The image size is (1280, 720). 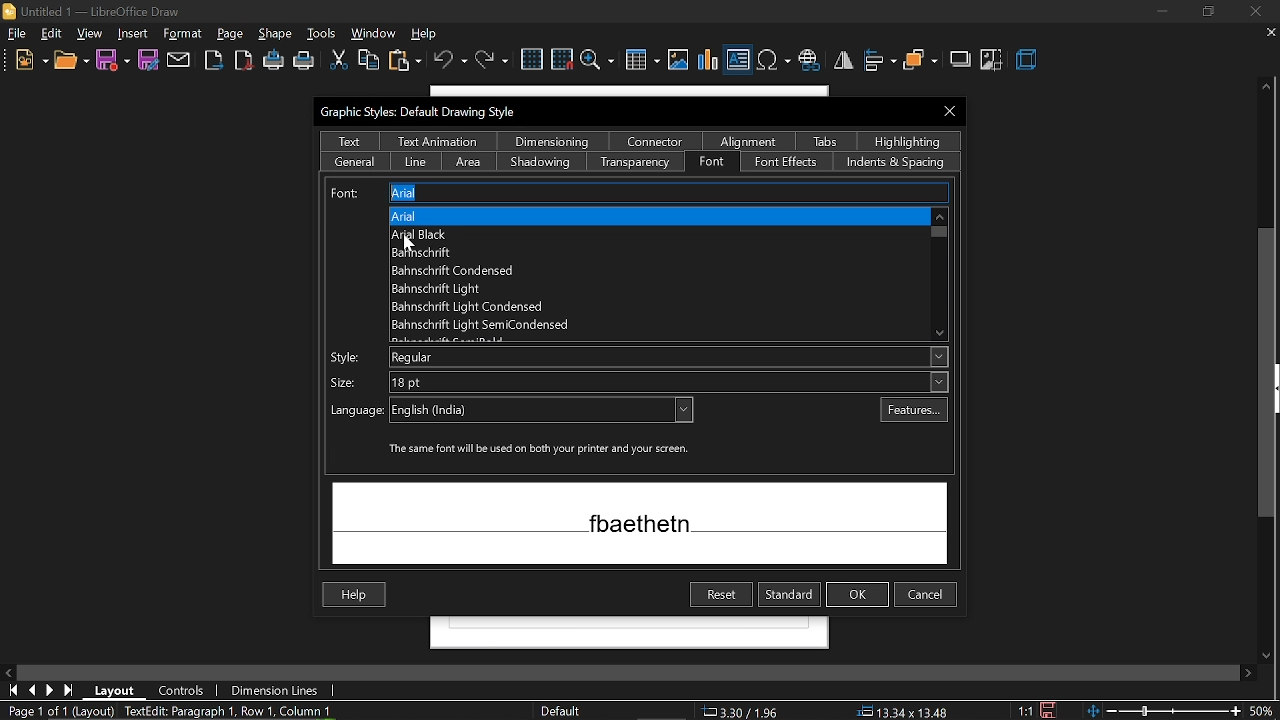 What do you see at coordinates (90, 33) in the screenshot?
I see `view` at bounding box center [90, 33].